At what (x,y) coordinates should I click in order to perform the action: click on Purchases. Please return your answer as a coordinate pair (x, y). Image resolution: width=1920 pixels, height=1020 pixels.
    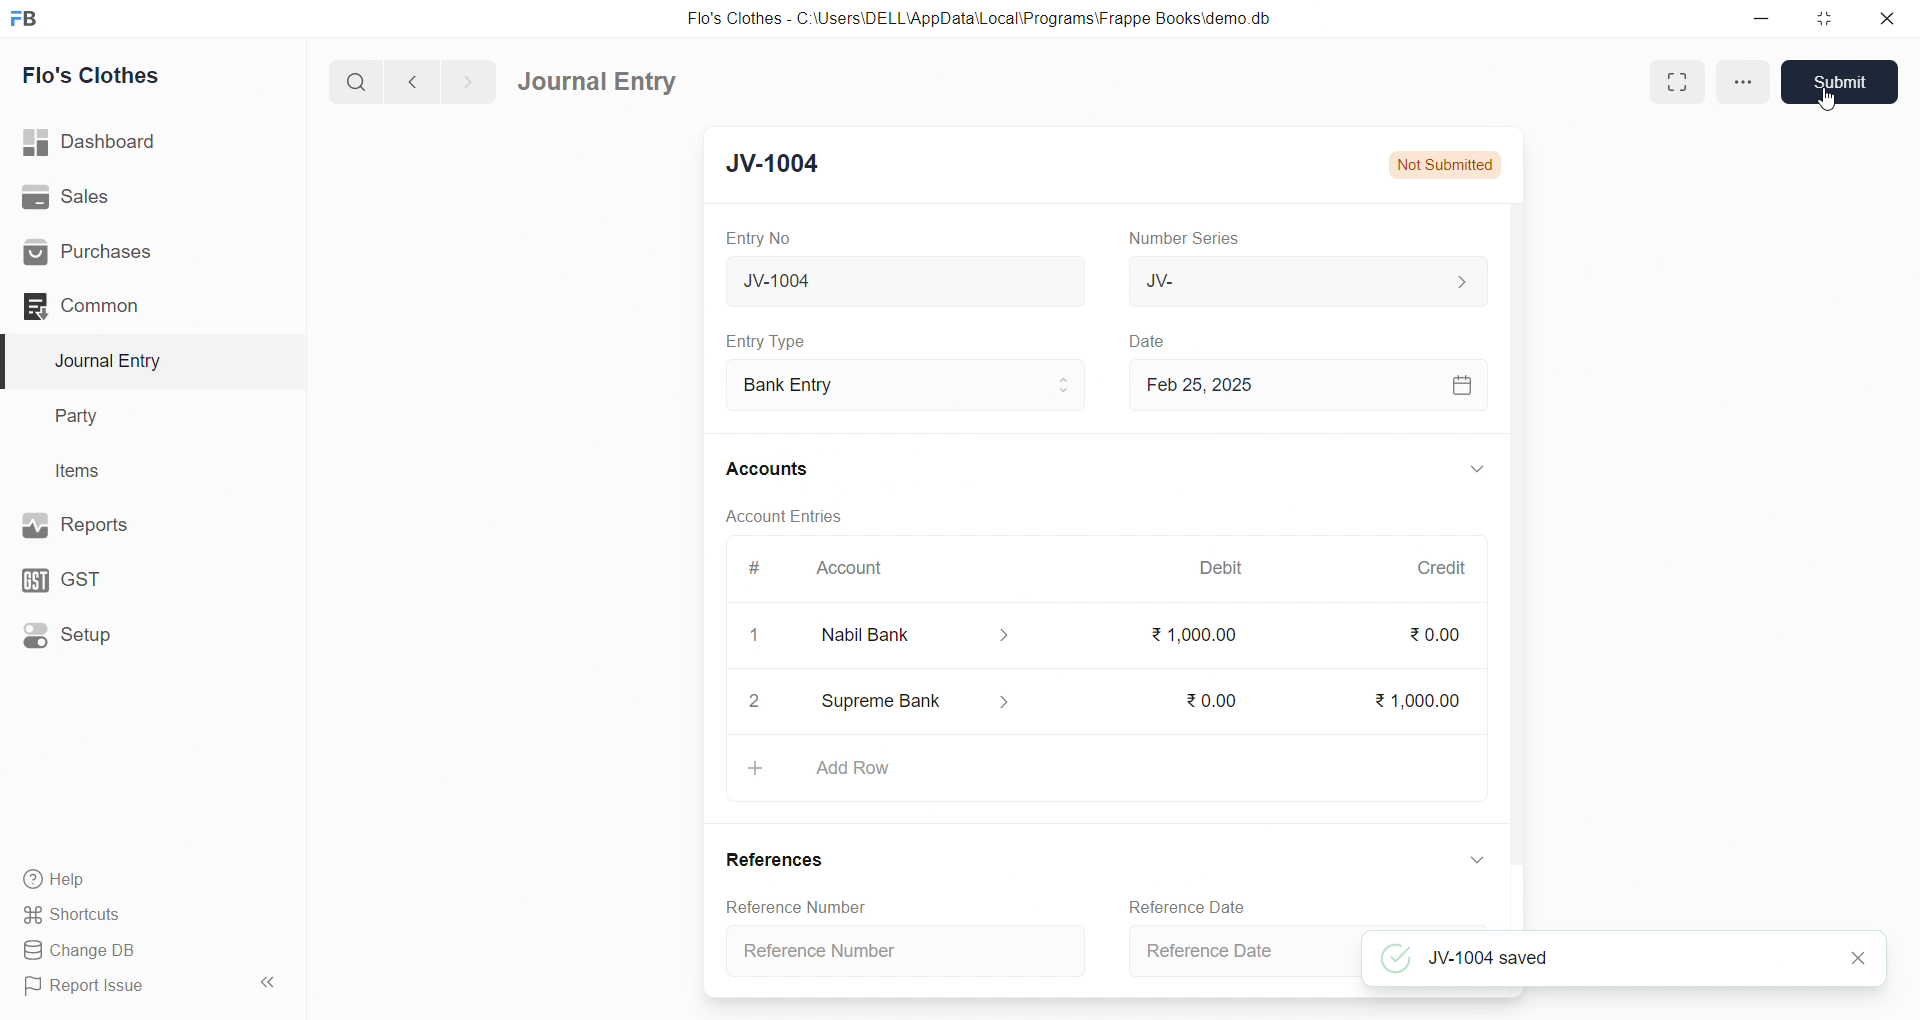
    Looking at the image, I should click on (143, 253).